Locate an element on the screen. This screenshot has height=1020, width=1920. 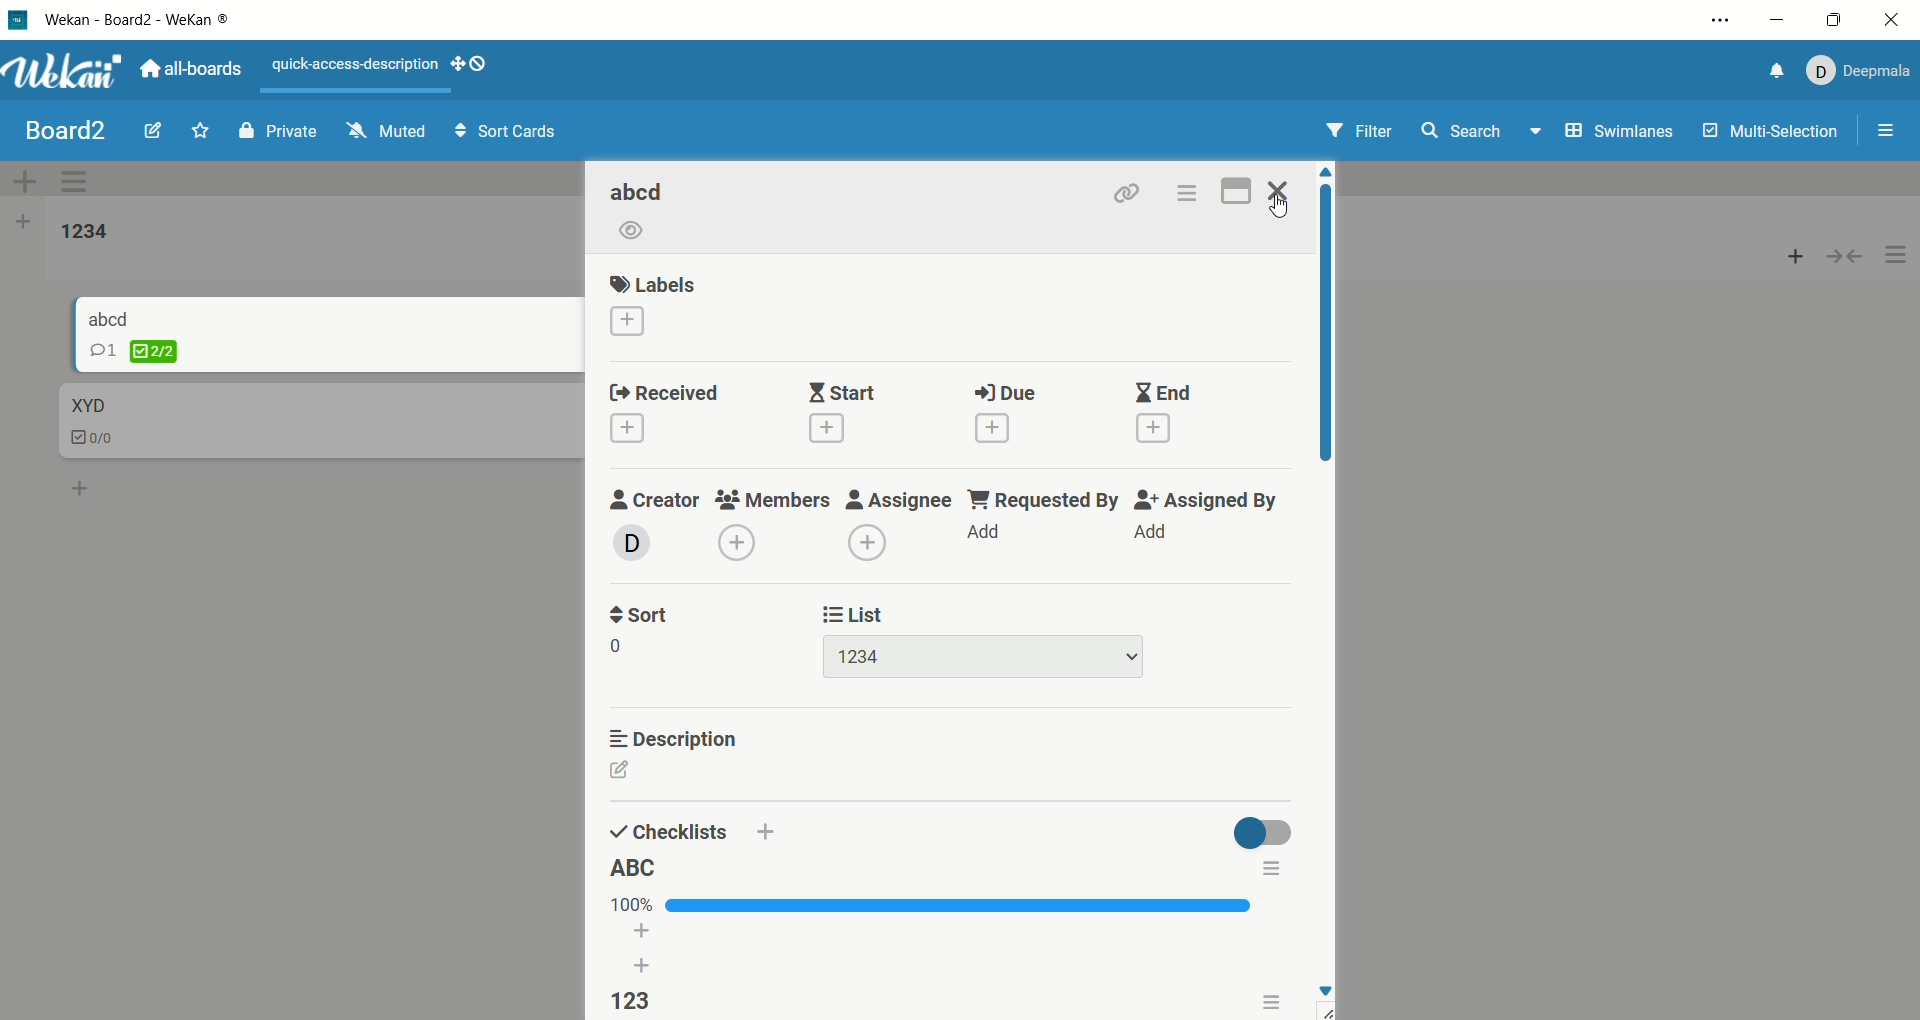
close is located at coordinates (1890, 19).